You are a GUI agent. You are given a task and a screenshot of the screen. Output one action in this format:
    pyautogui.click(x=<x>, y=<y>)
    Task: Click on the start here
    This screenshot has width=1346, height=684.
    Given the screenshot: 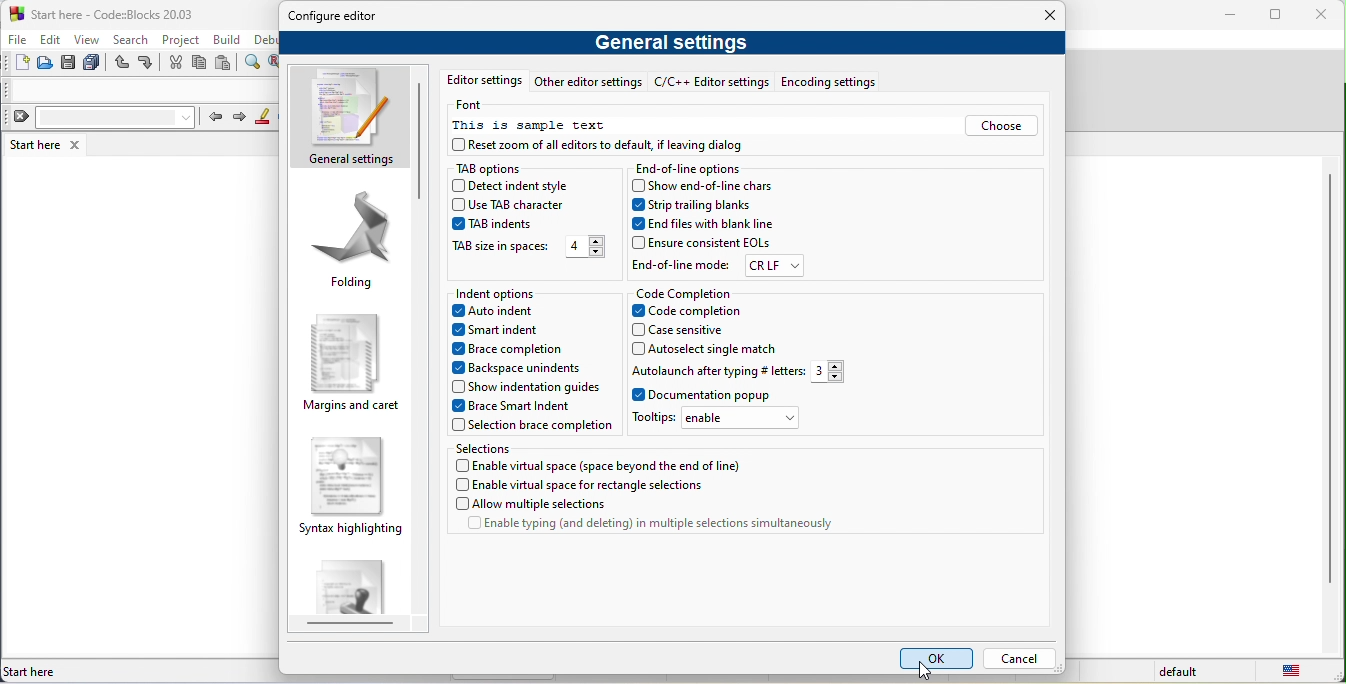 What is the action you would take?
    pyautogui.click(x=32, y=145)
    